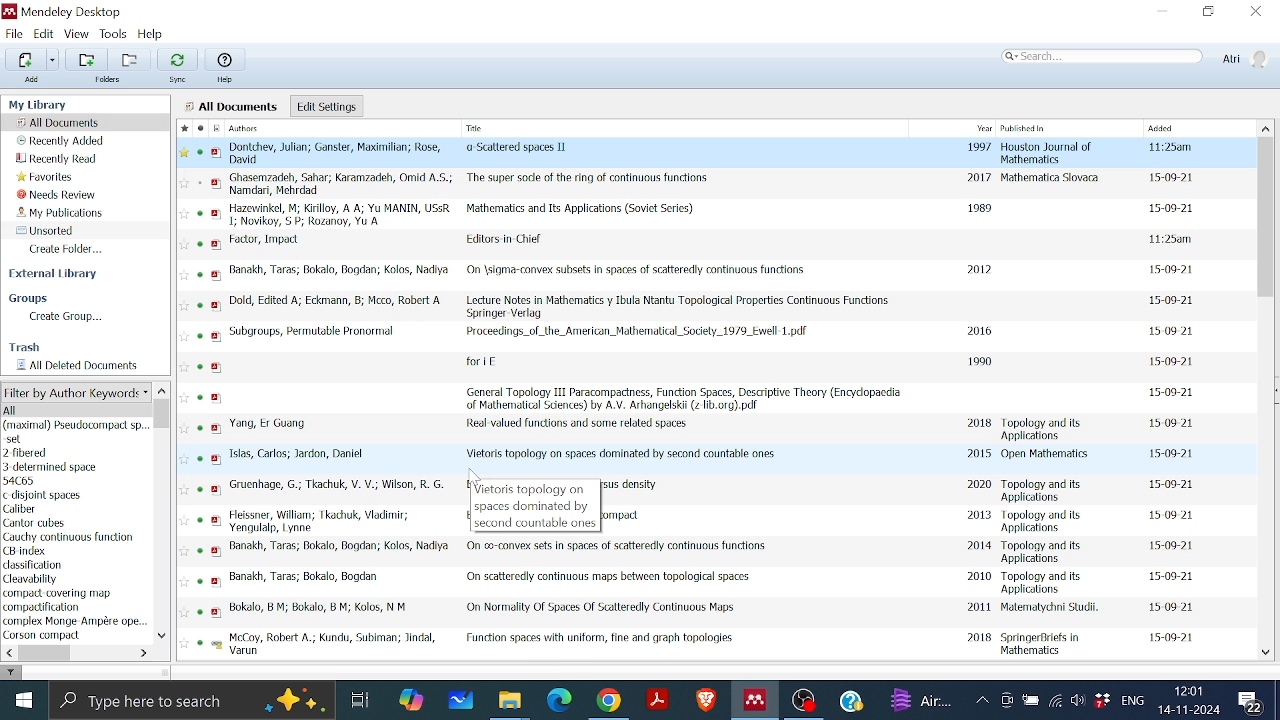 The image size is (1280, 720). What do you see at coordinates (40, 638) in the screenshot?
I see `Keyword` at bounding box center [40, 638].